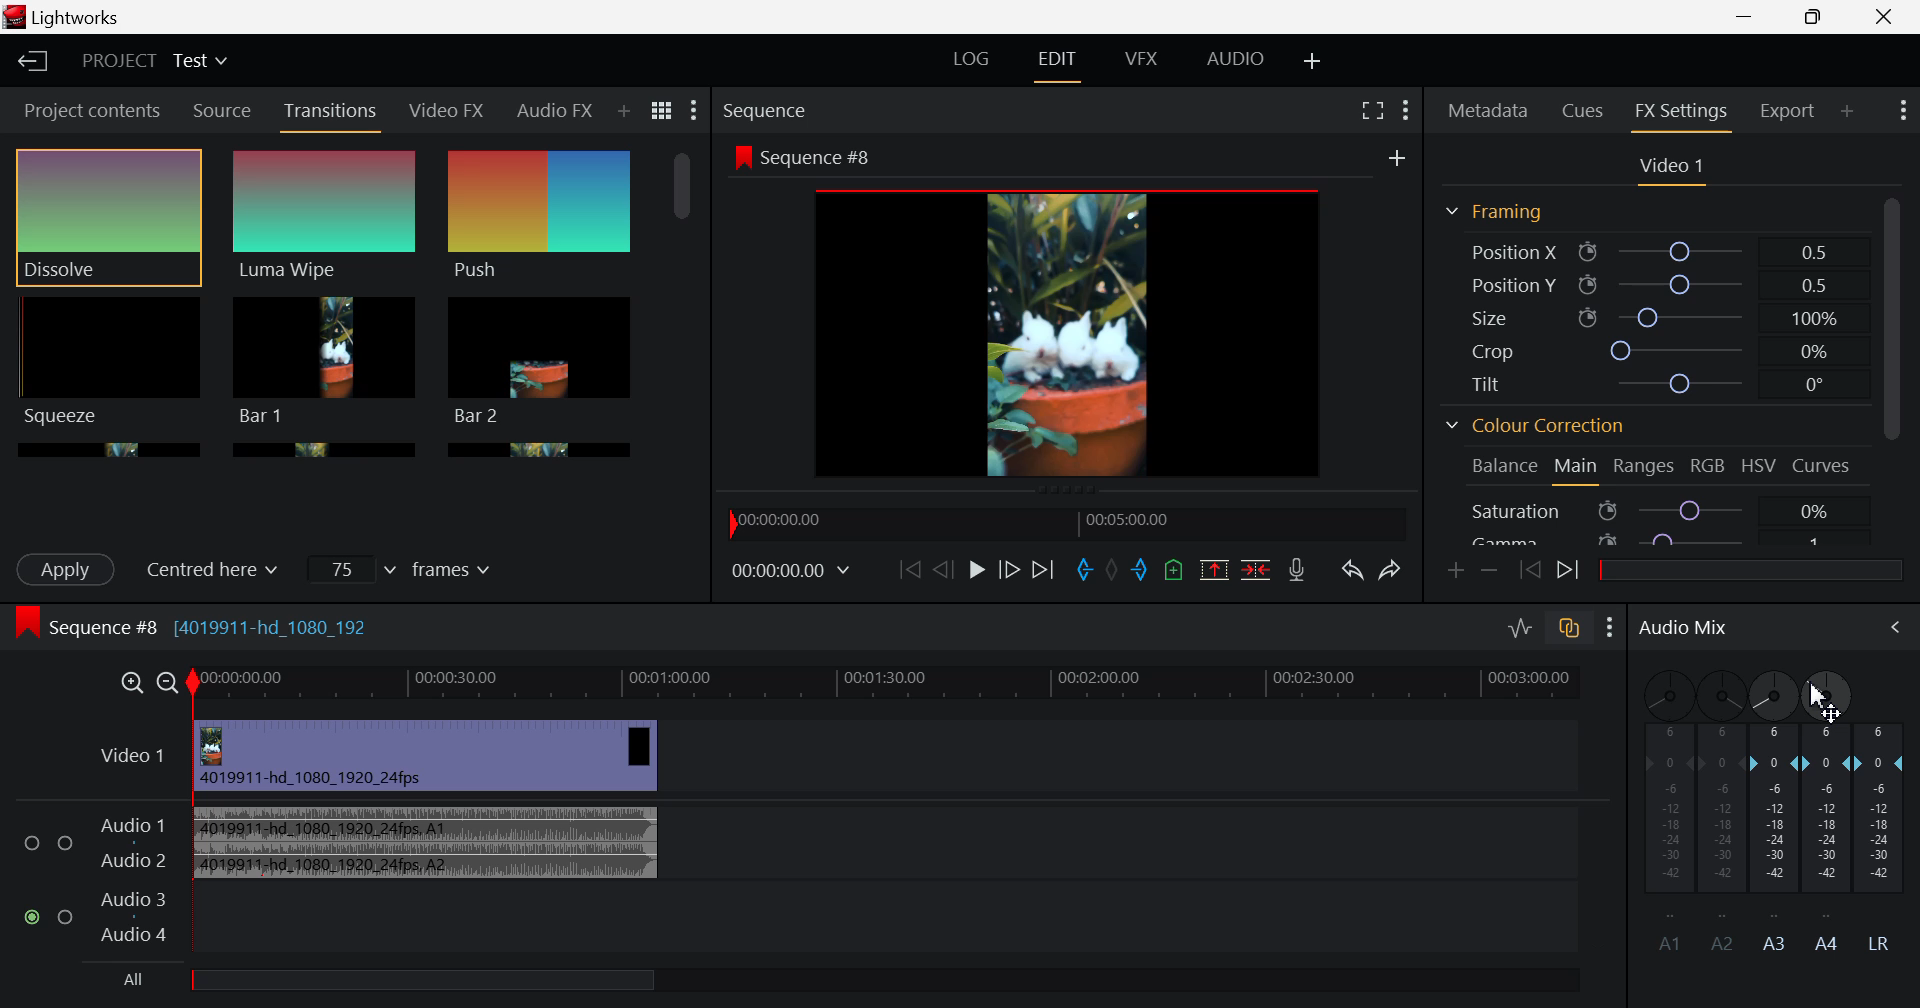 Image resolution: width=1920 pixels, height=1008 pixels. What do you see at coordinates (1644, 467) in the screenshot?
I see `Ranges` at bounding box center [1644, 467].